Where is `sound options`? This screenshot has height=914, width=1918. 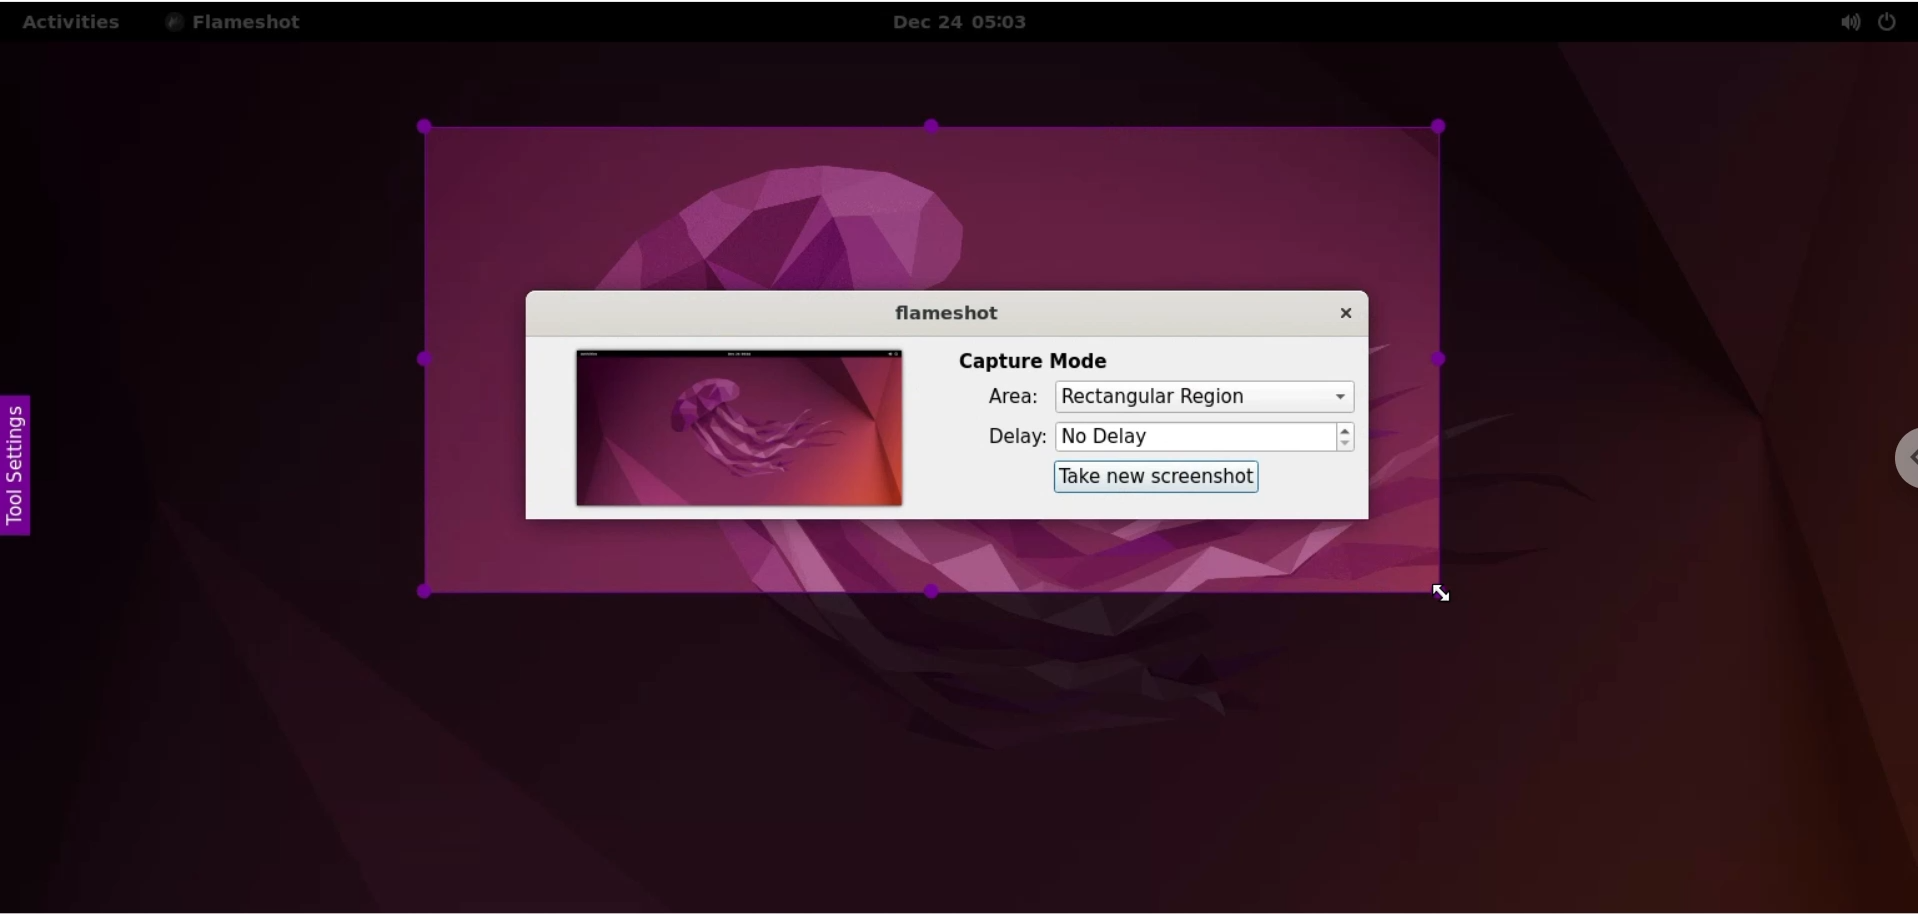
sound options is located at coordinates (1849, 22).